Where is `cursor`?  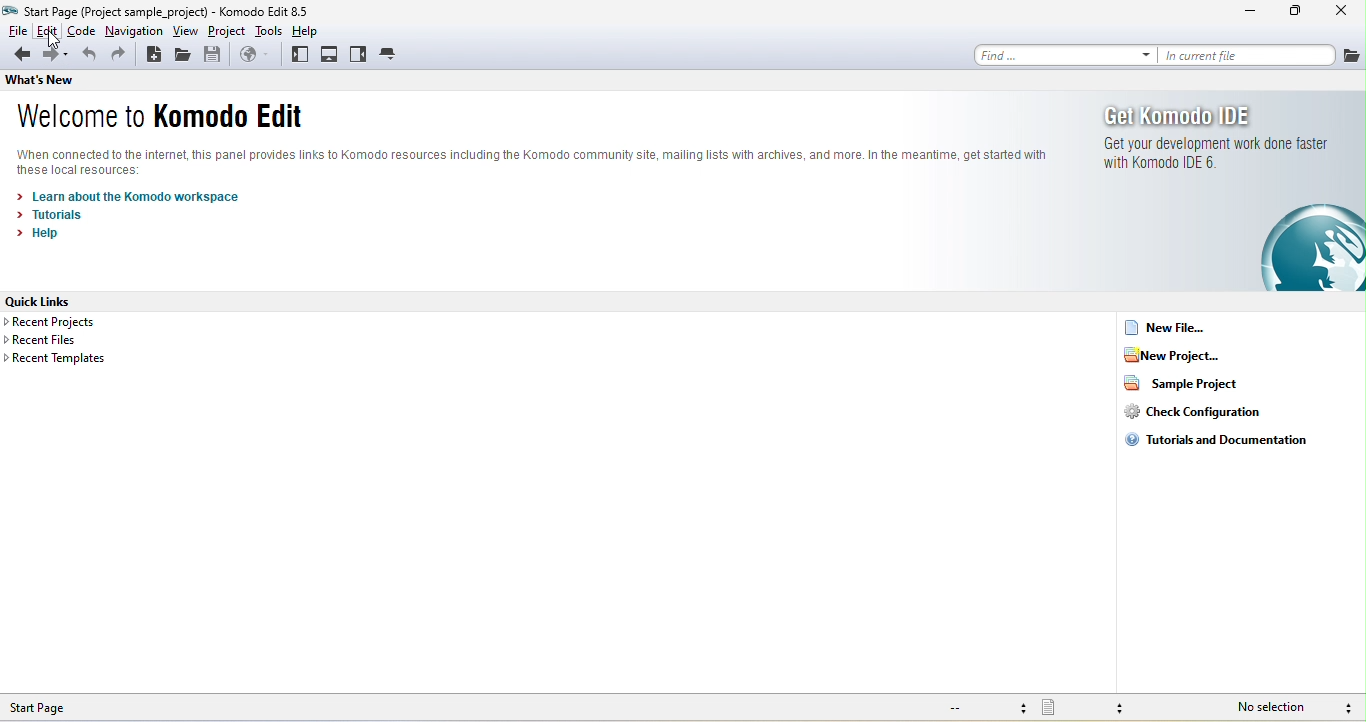
cursor is located at coordinates (54, 40).